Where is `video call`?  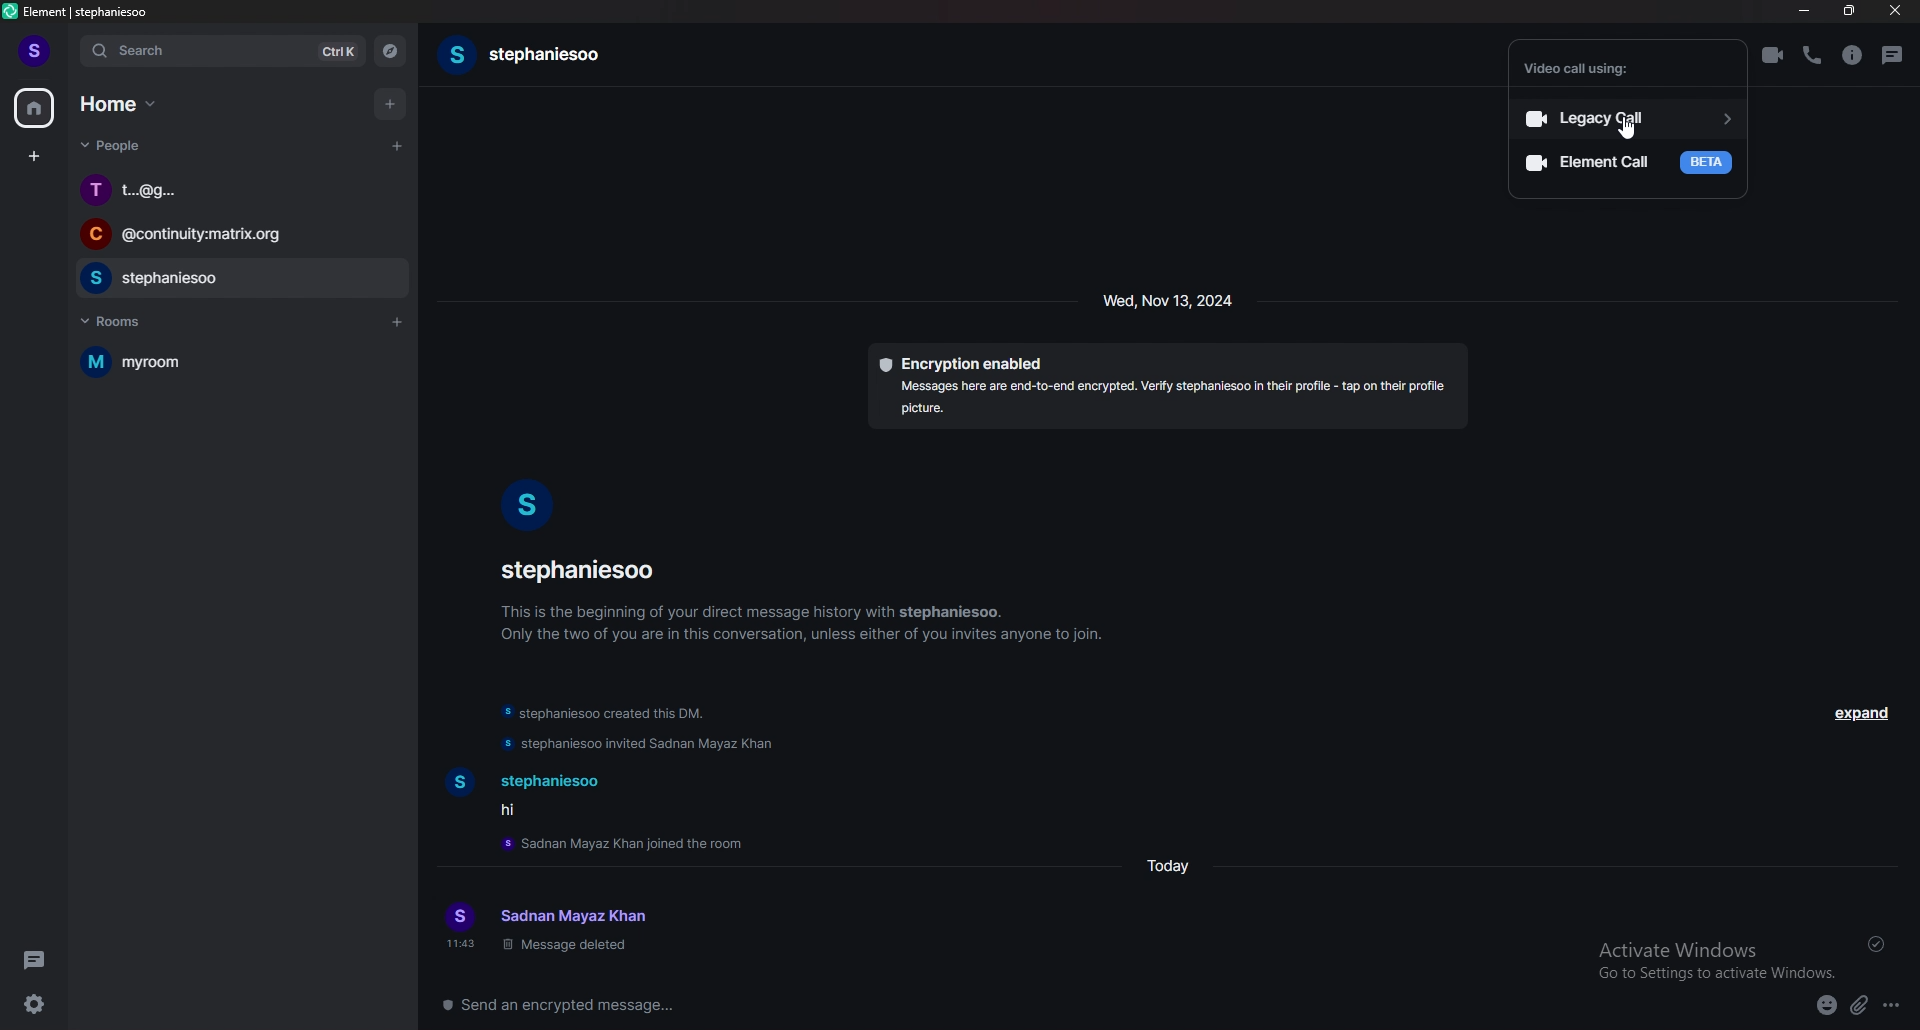
video call is located at coordinates (1775, 56).